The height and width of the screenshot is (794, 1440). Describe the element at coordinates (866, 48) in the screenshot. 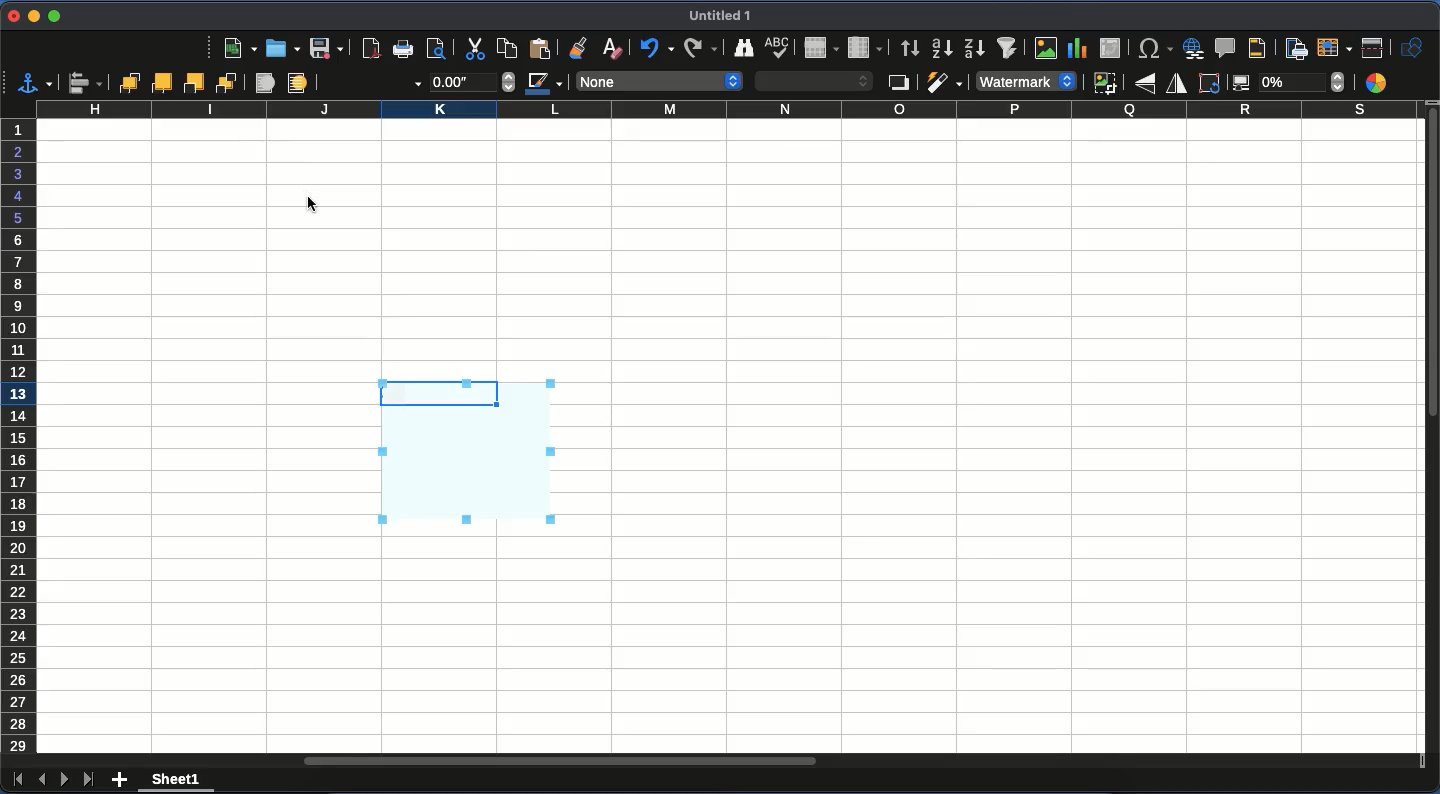

I see `column` at that location.